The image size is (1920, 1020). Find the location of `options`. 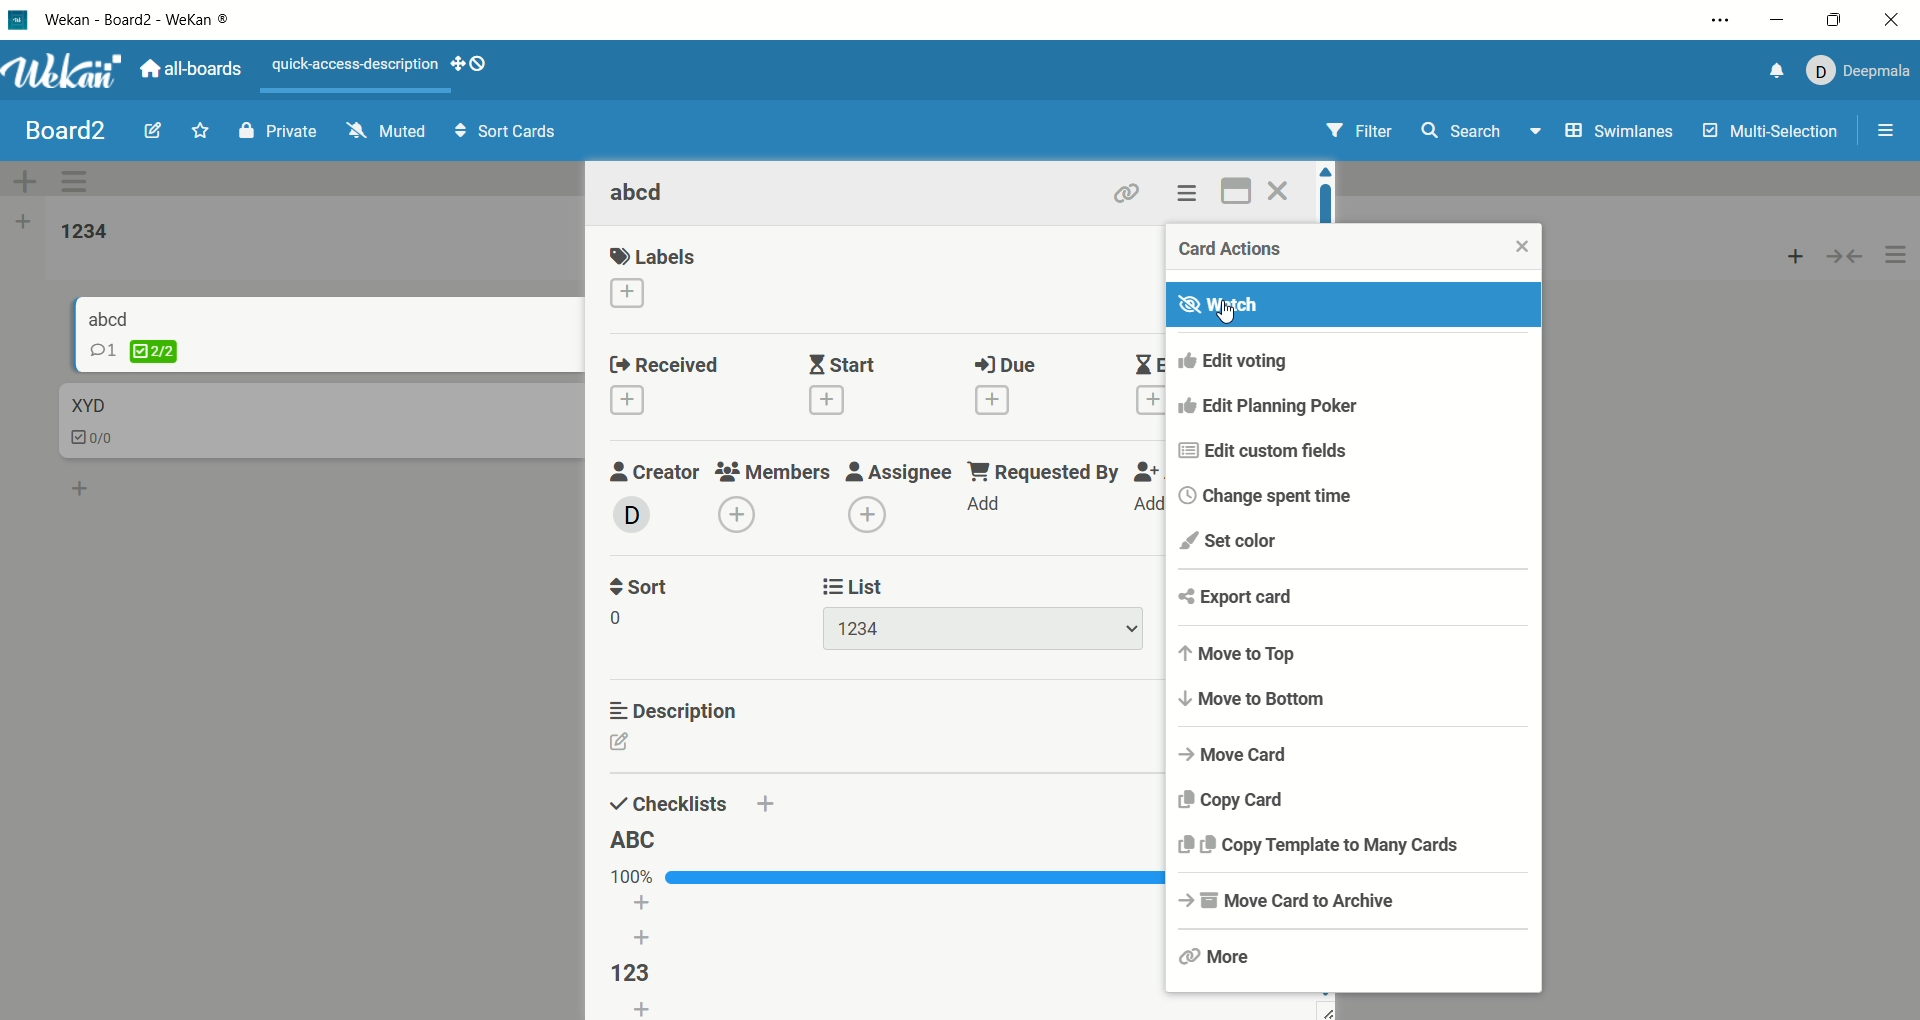

options is located at coordinates (1889, 132).